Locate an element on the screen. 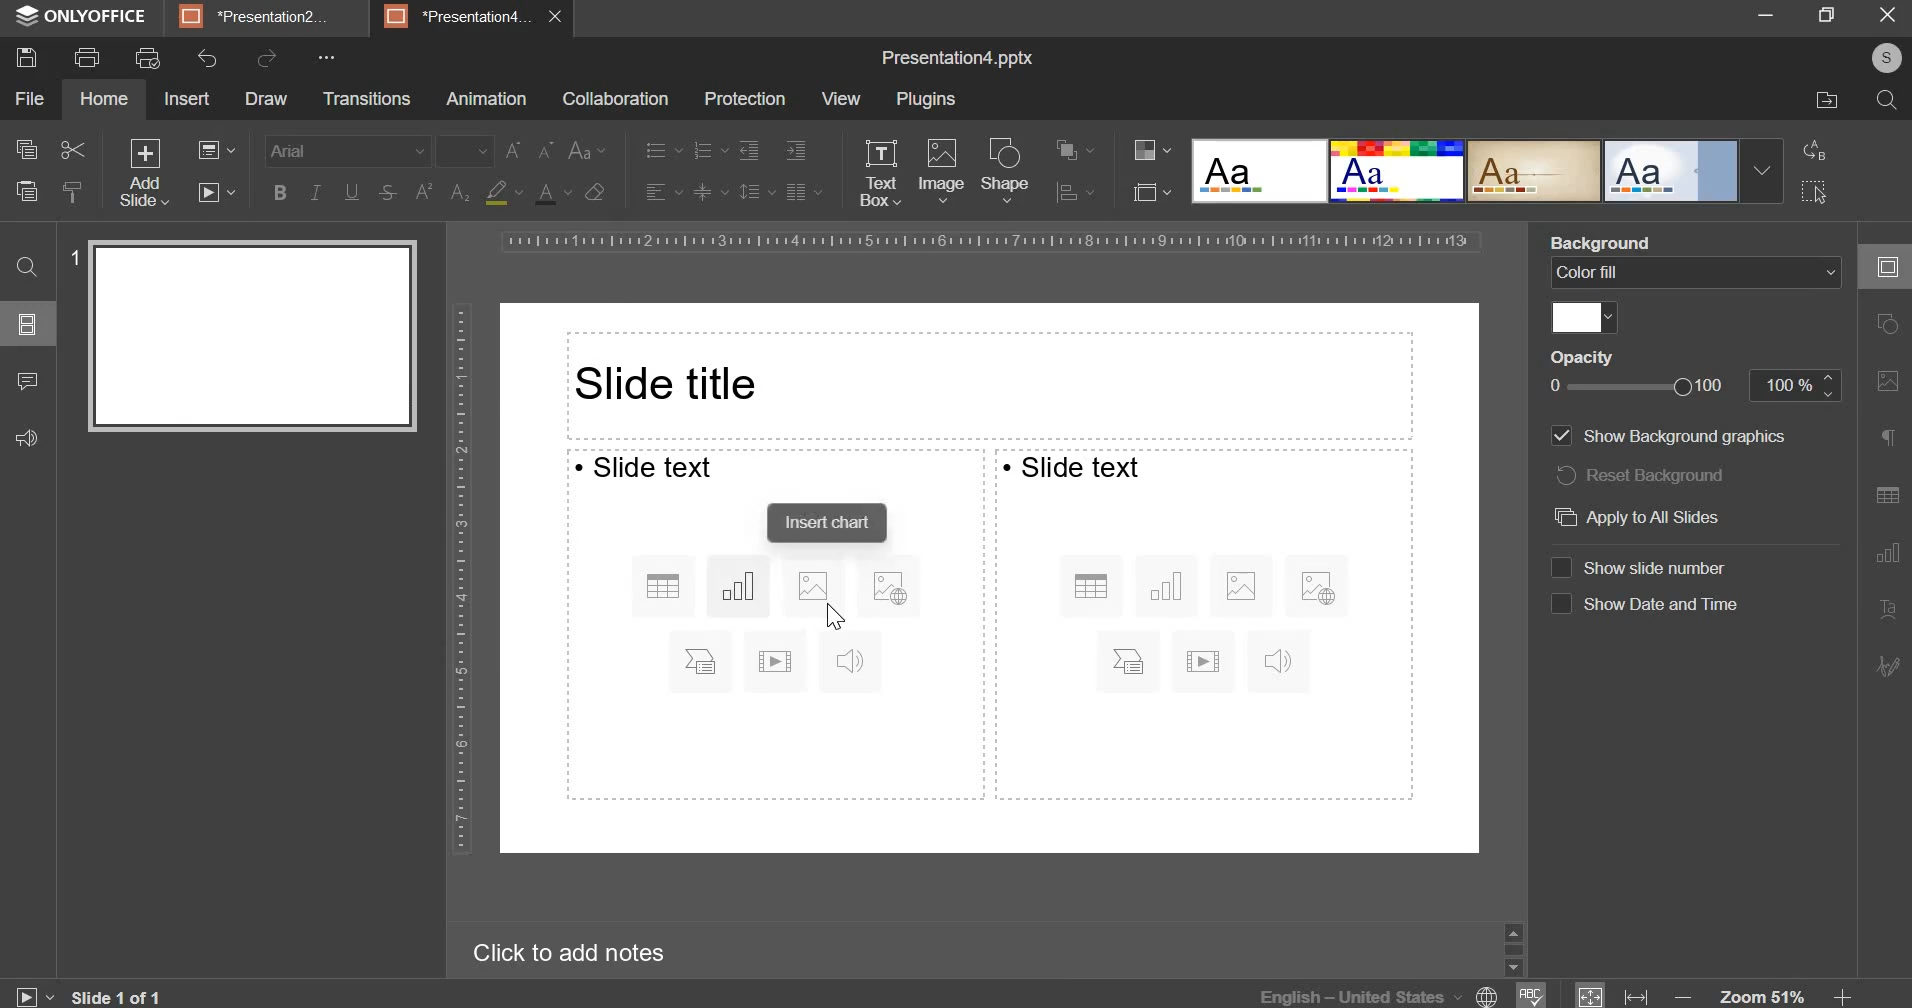 The image size is (1912, 1008). close is located at coordinates (1887, 14).